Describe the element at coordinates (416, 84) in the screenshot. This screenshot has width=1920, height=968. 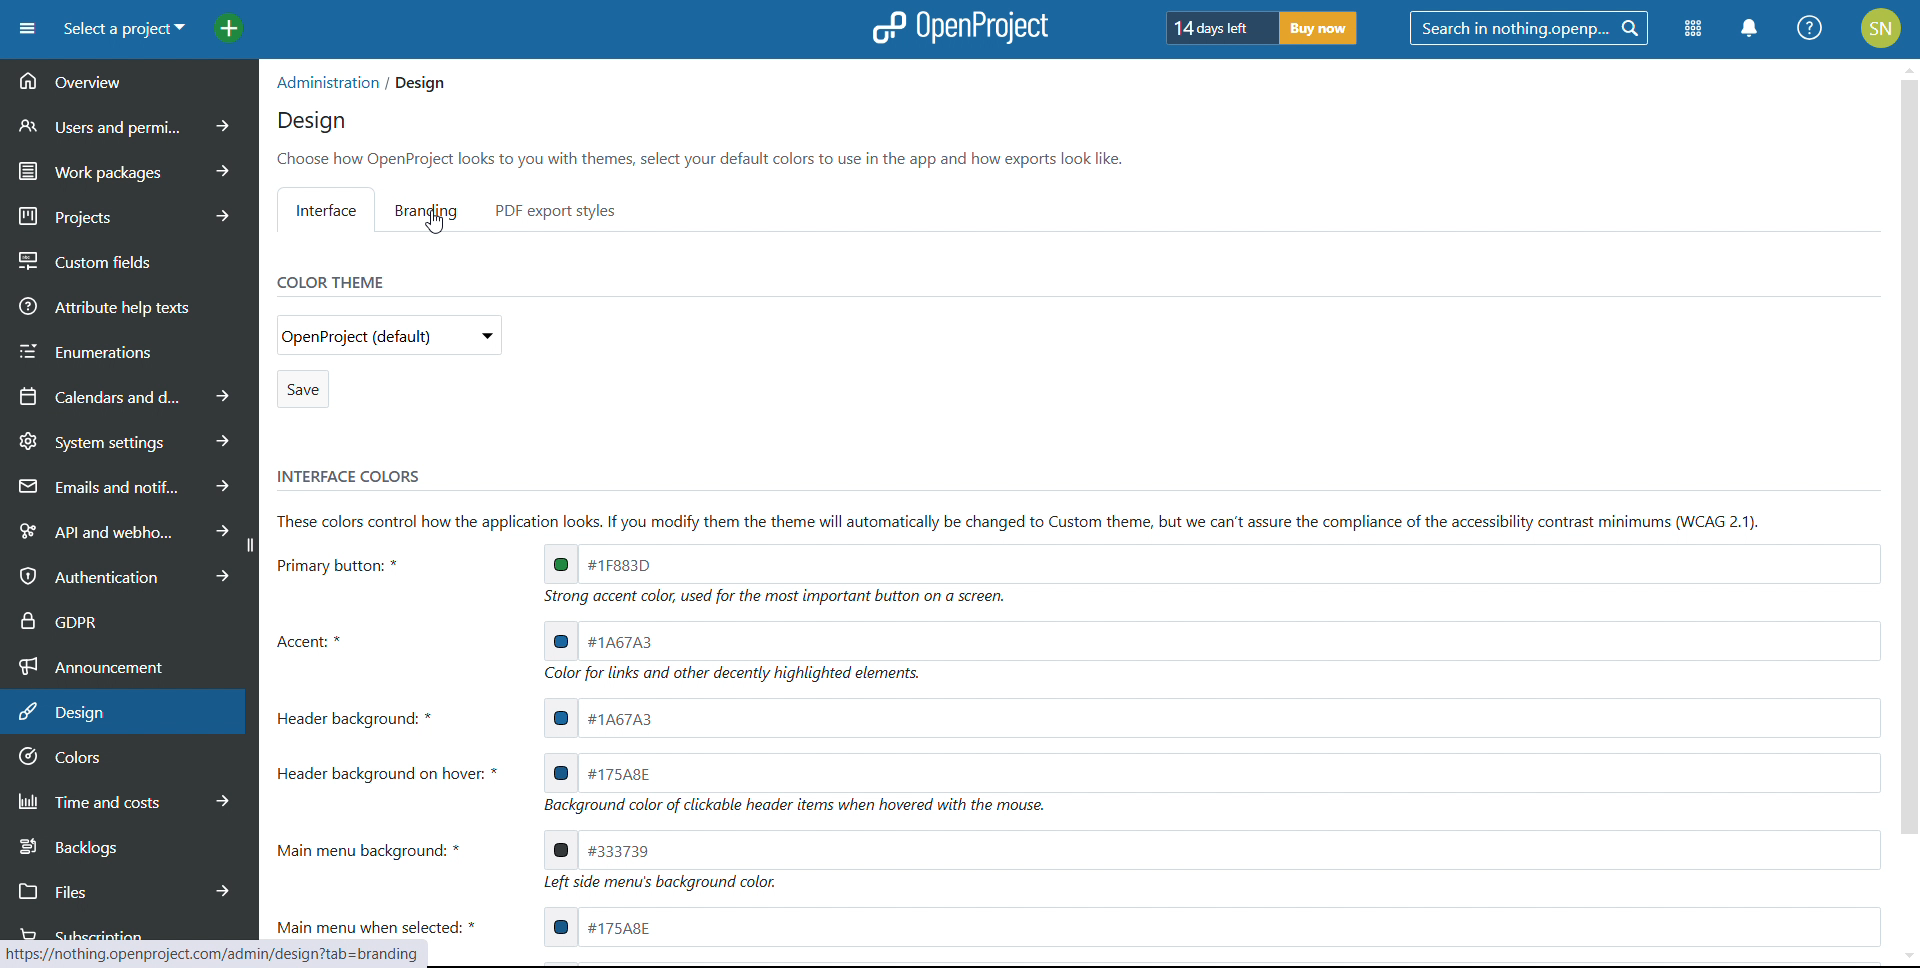
I see `/ Design` at that location.